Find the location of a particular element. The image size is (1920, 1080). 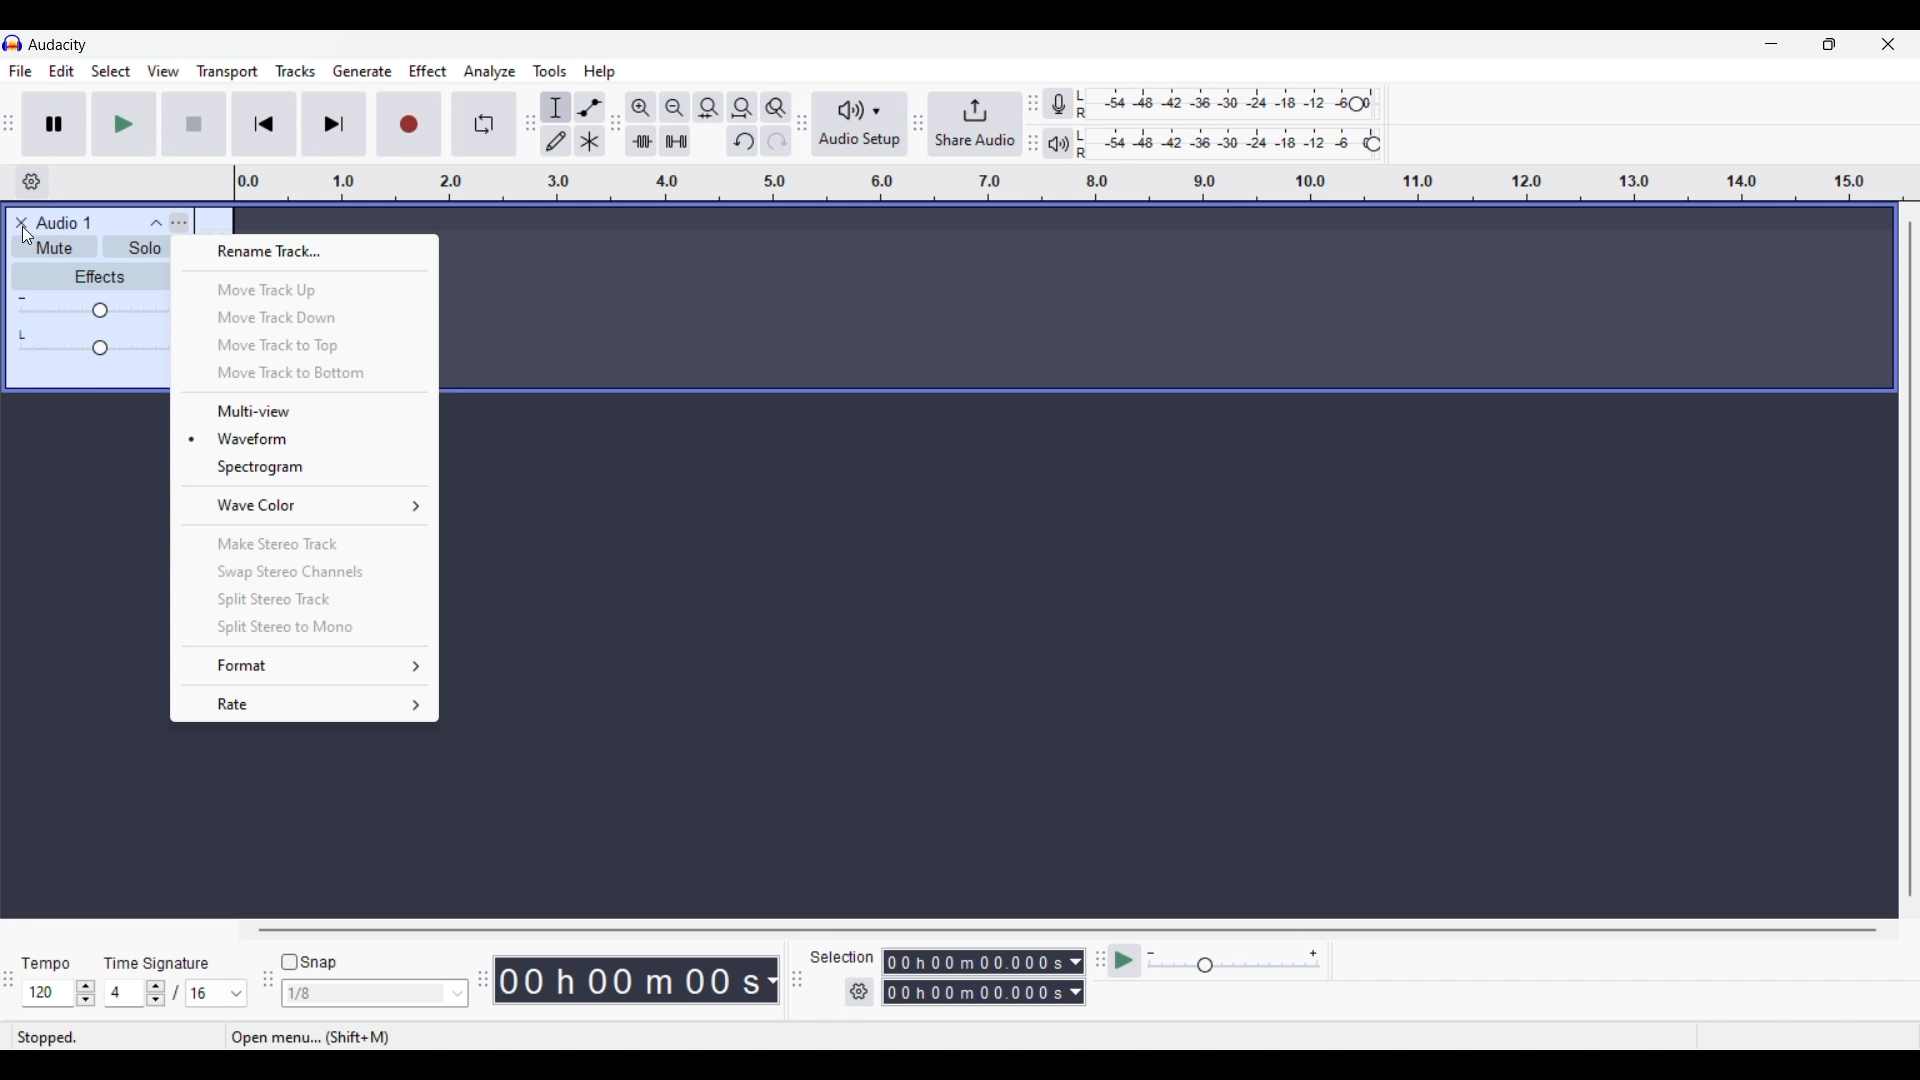

Rename track is located at coordinates (305, 252).